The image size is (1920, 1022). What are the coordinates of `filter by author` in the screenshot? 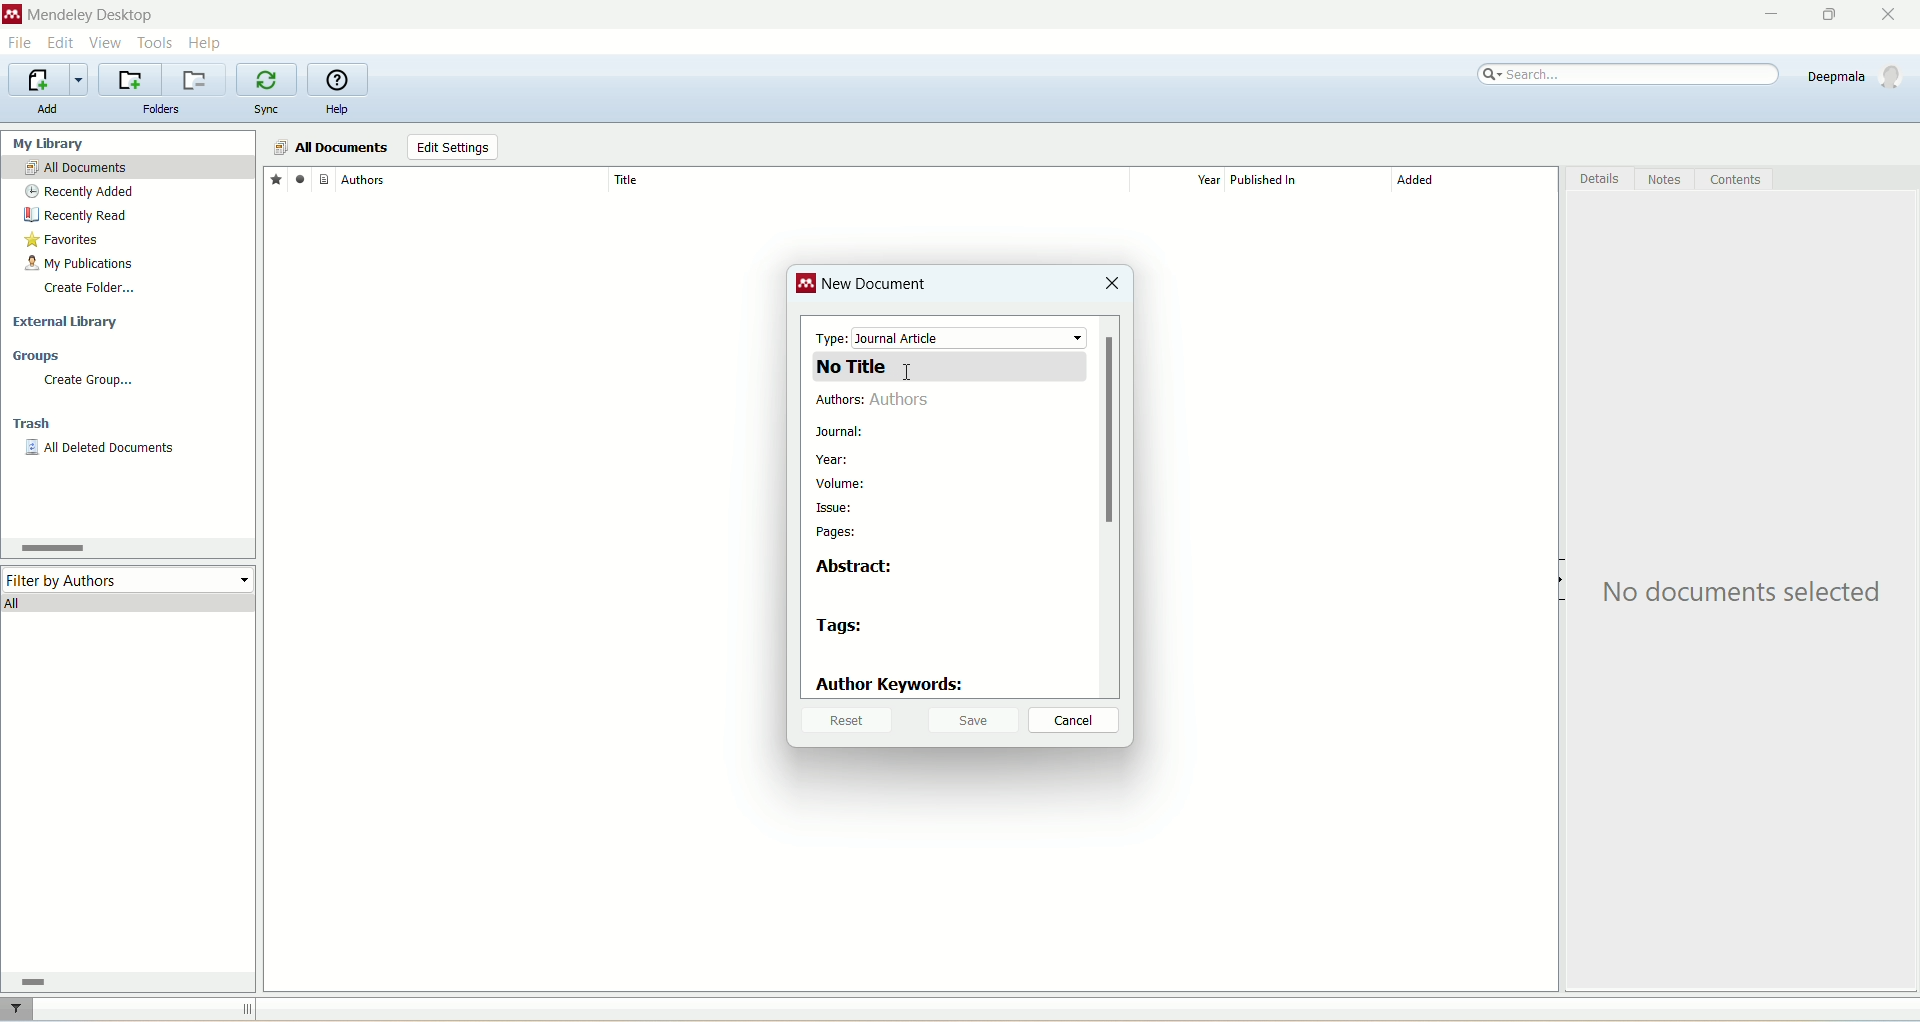 It's located at (130, 578).